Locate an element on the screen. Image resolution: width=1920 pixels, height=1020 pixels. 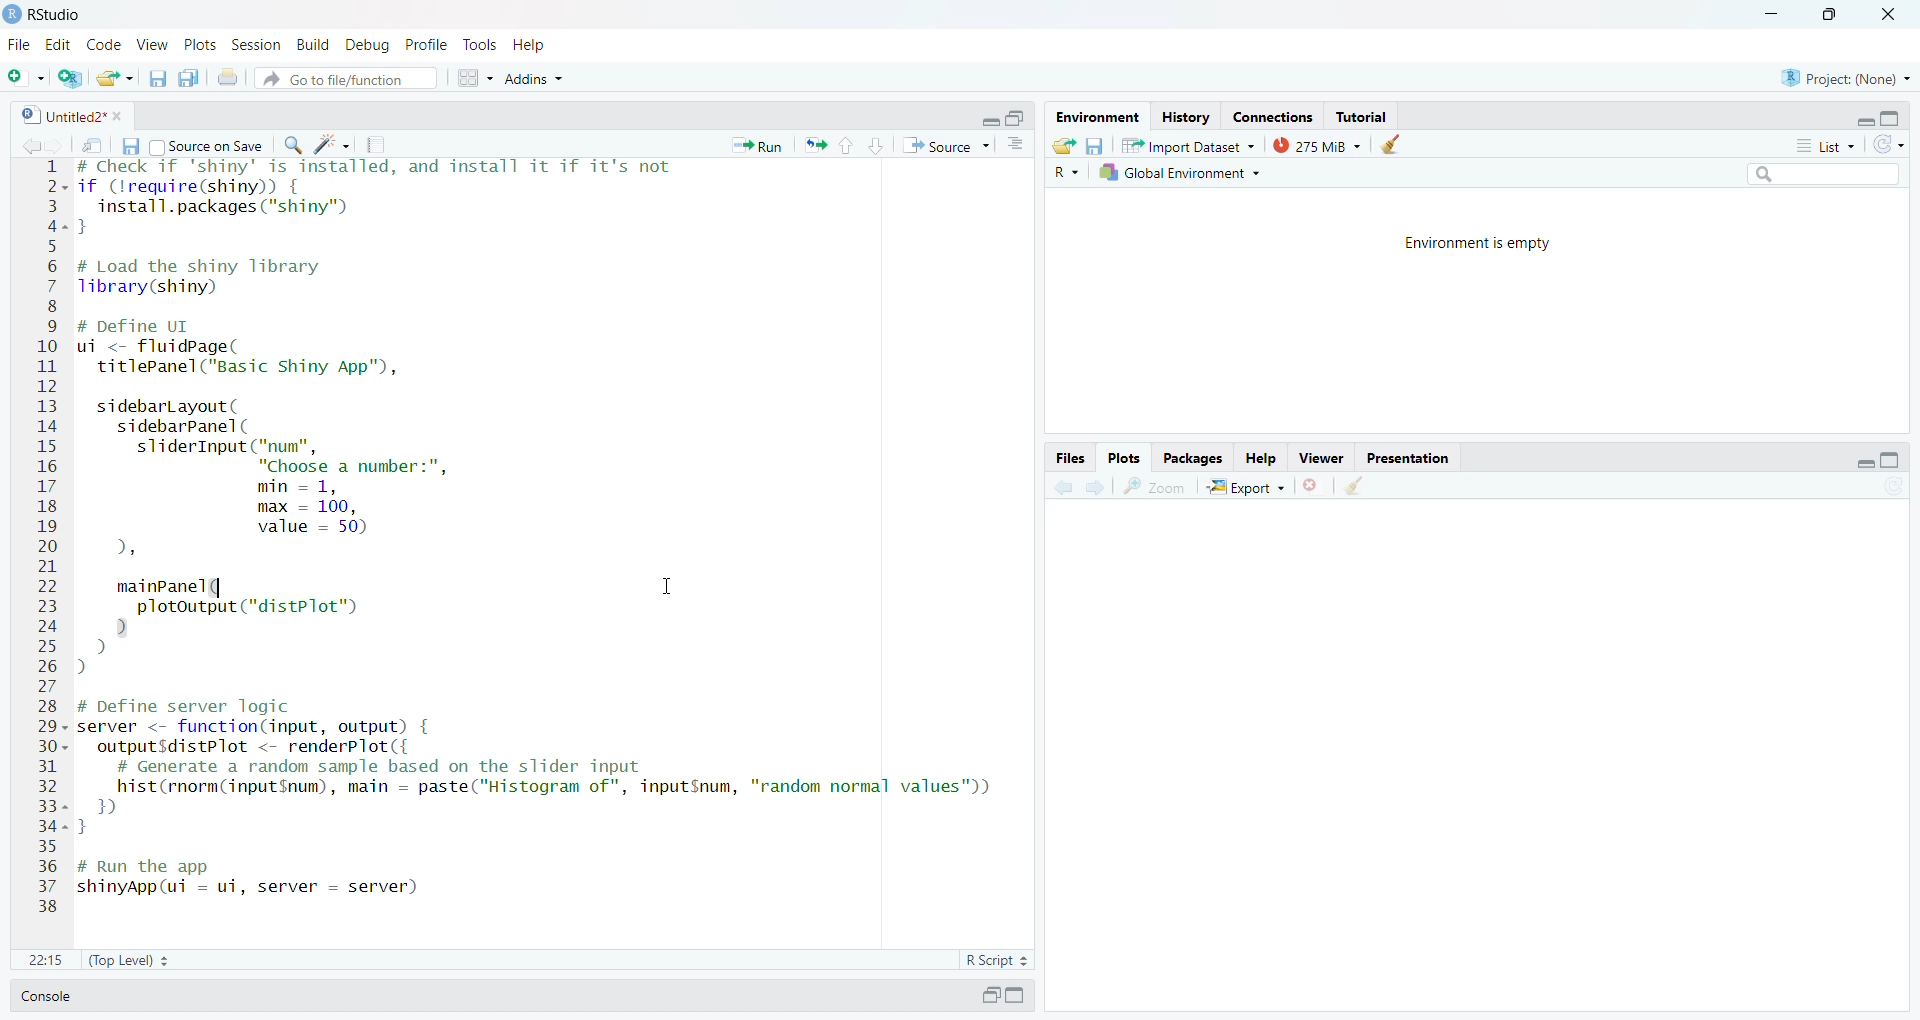
mainPanel(]
plotoutput ("distPlot")
)
)
) is located at coordinates (244, 629).